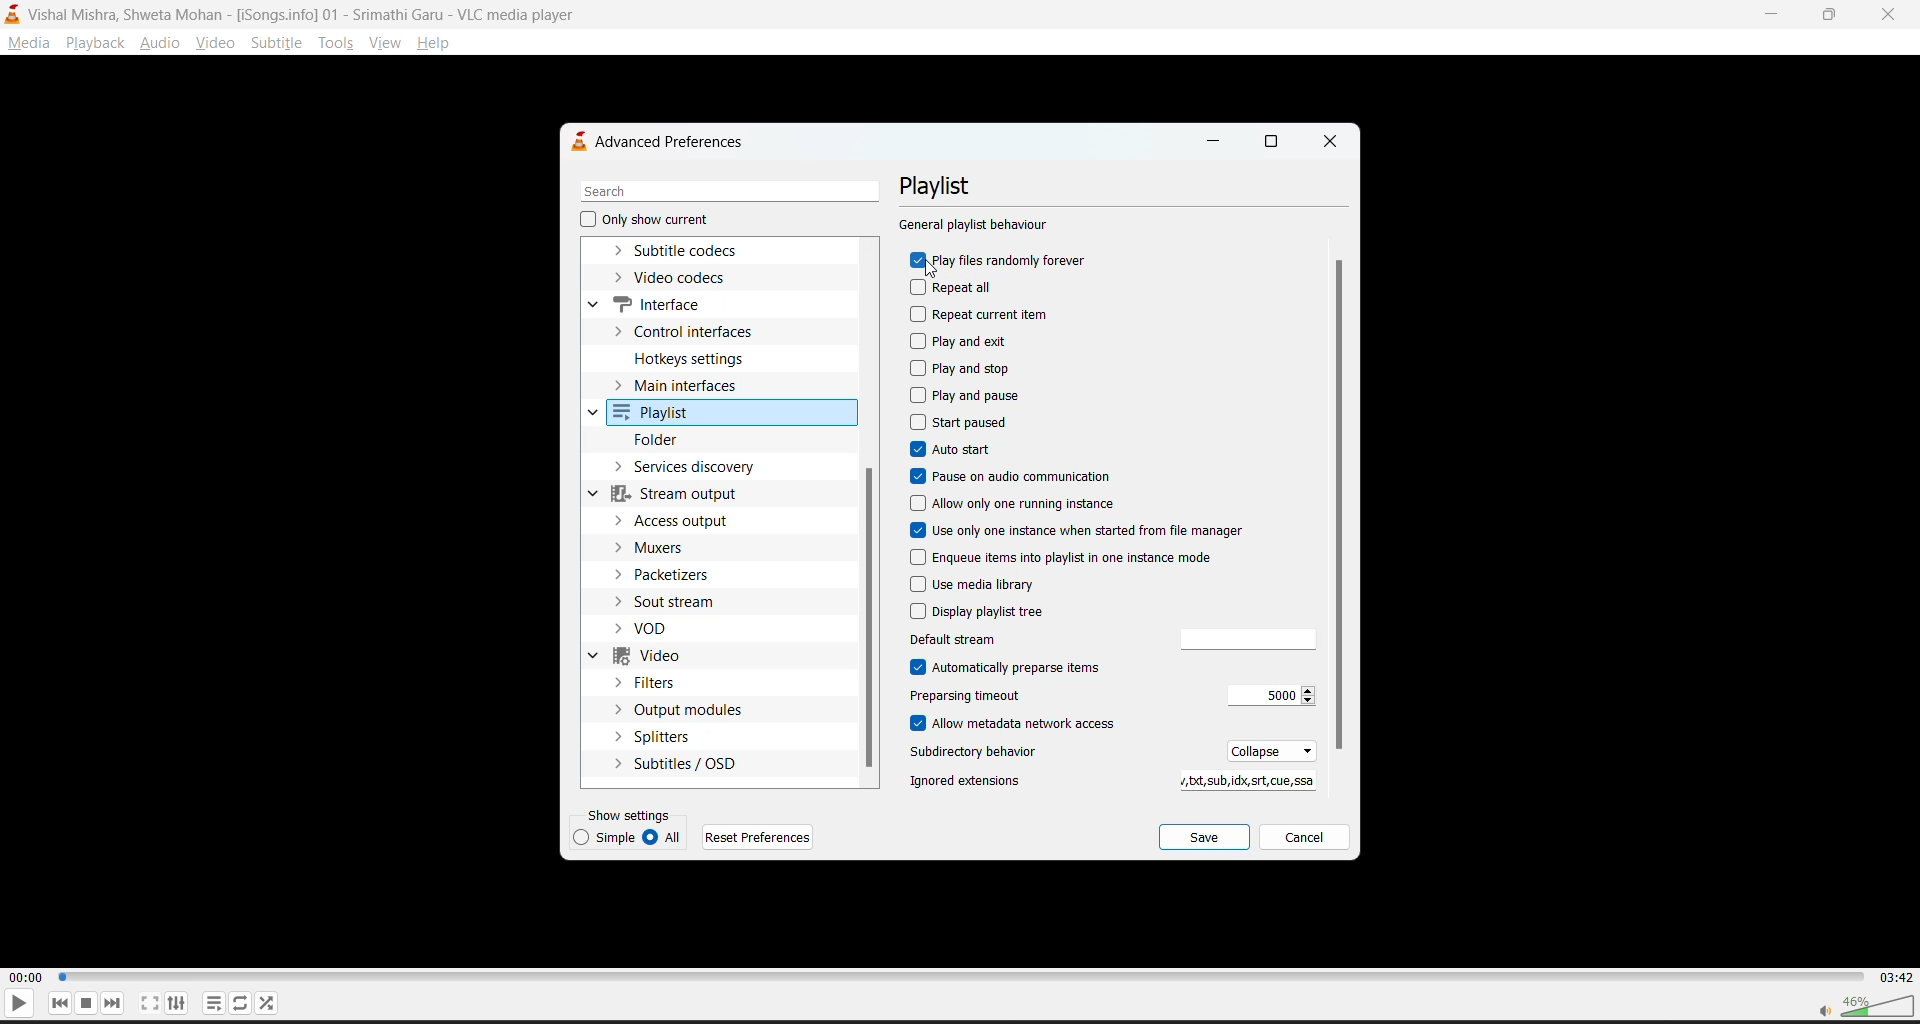 This screenshot has width=1920, height=1024. I want to click on volume, so click(1856, 1004).